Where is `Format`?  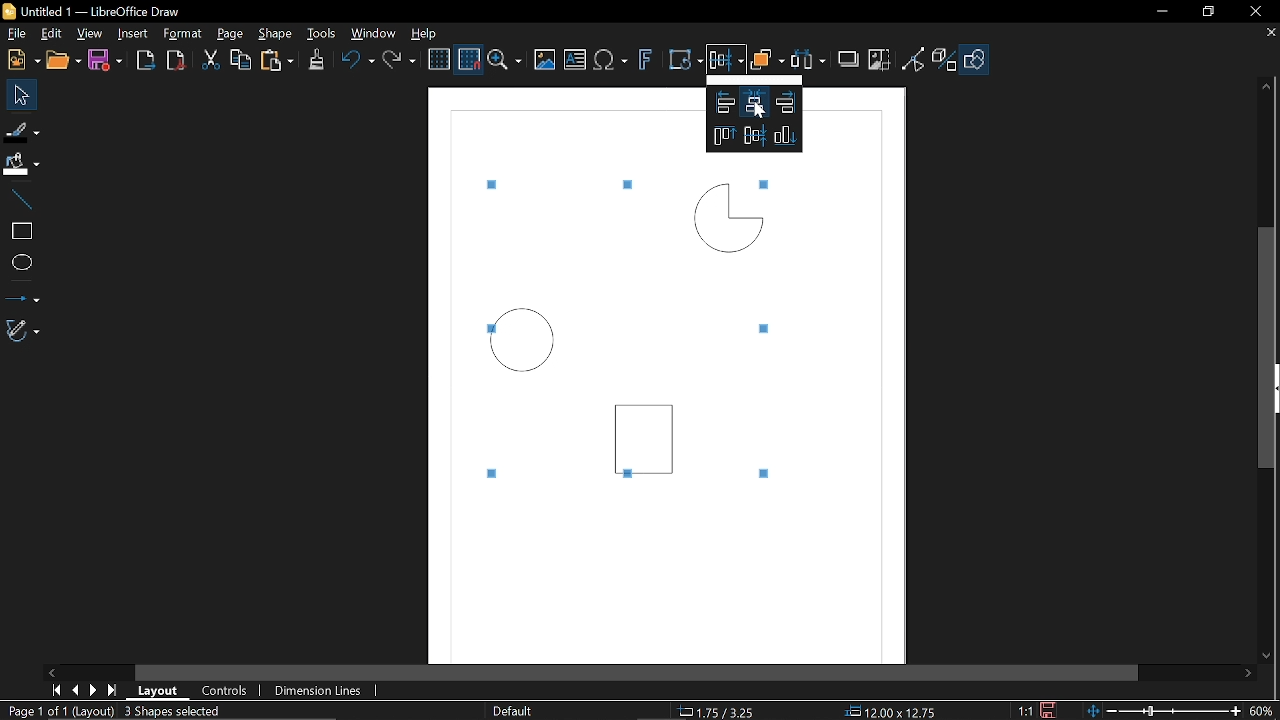 Format is located at coordinates (182, 34).